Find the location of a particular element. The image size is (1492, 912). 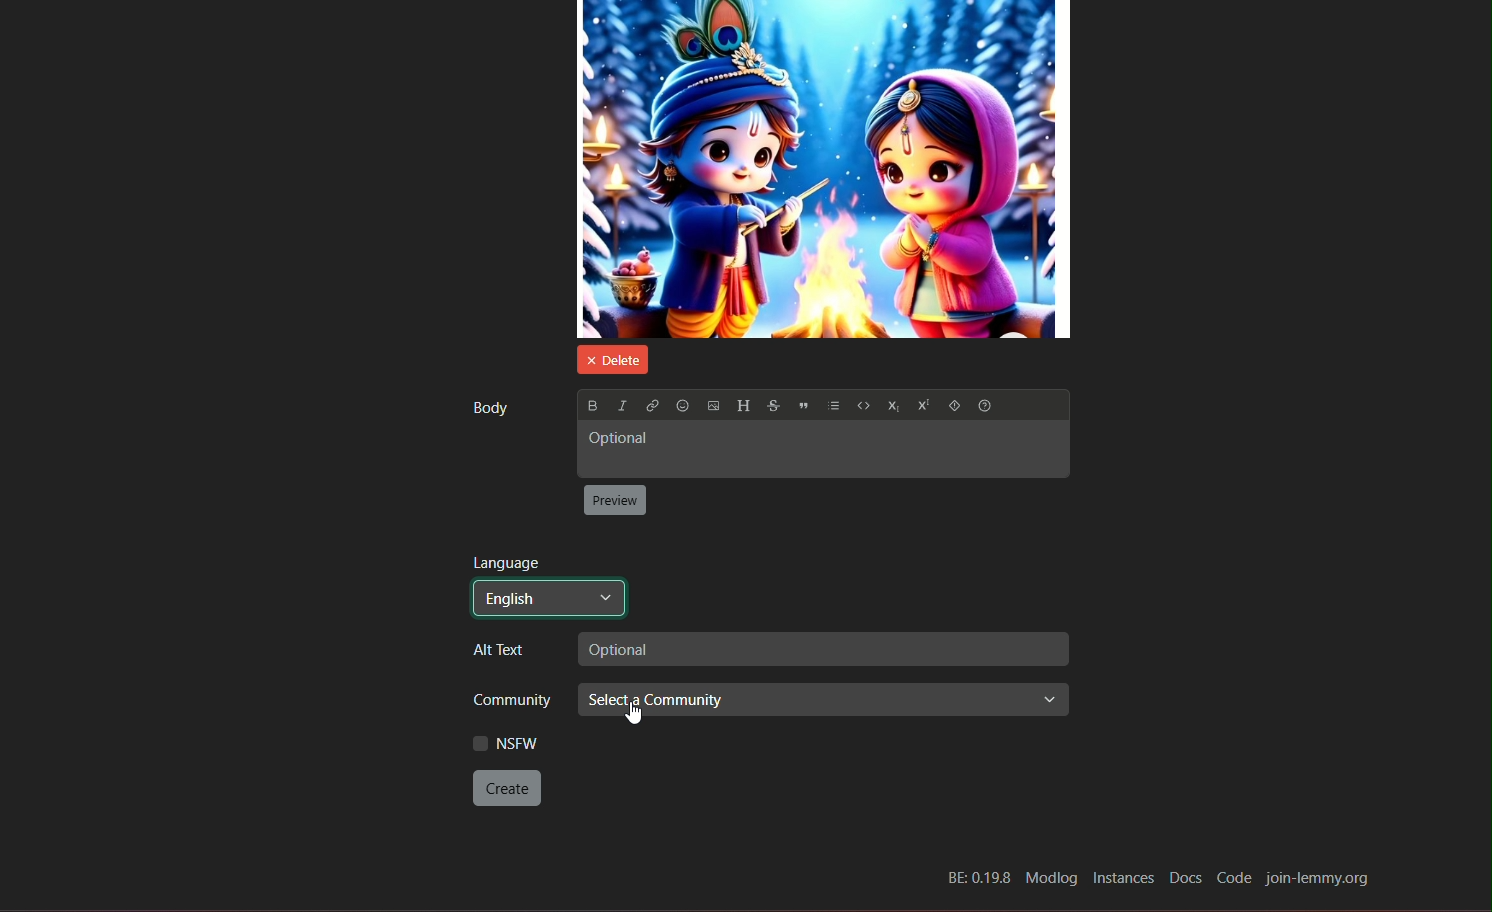

 is located at coordinates (921, 407).